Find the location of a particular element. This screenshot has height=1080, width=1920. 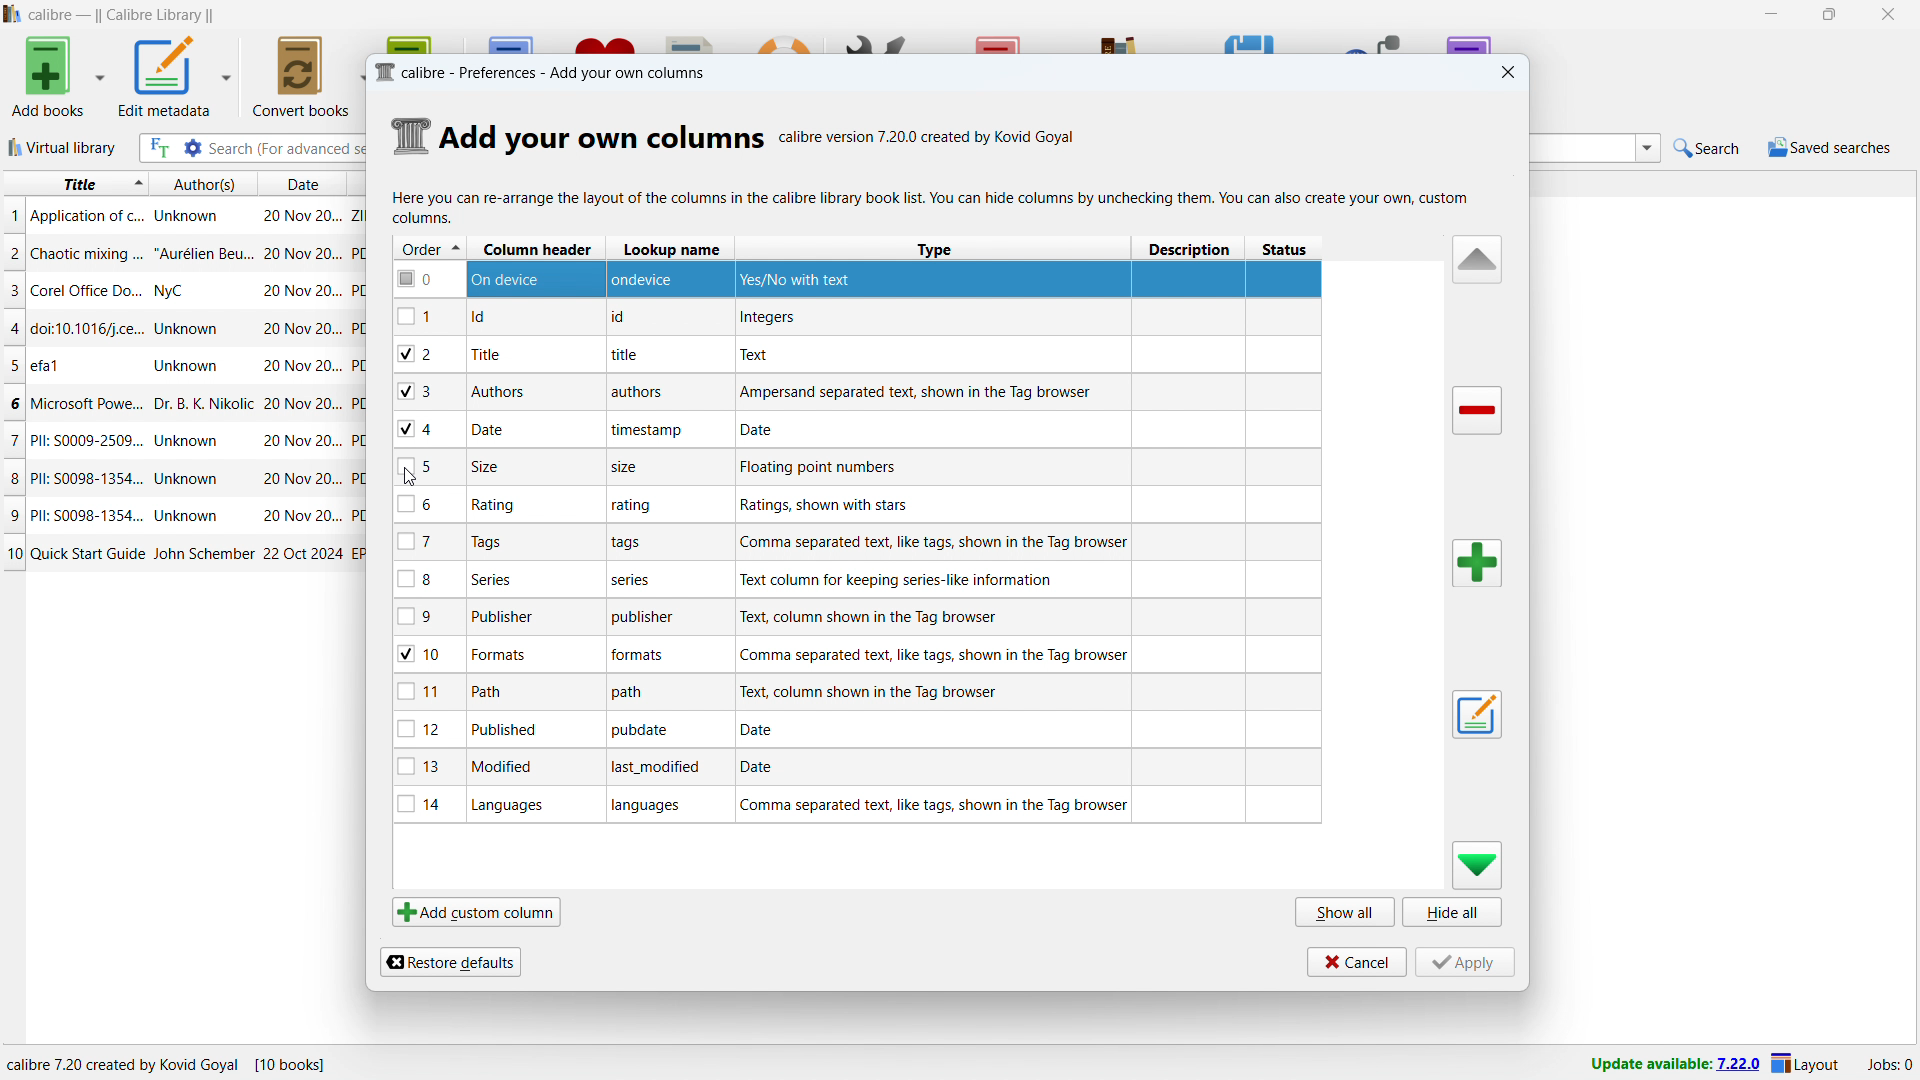

ondevice is located at coordinates (651, 278).